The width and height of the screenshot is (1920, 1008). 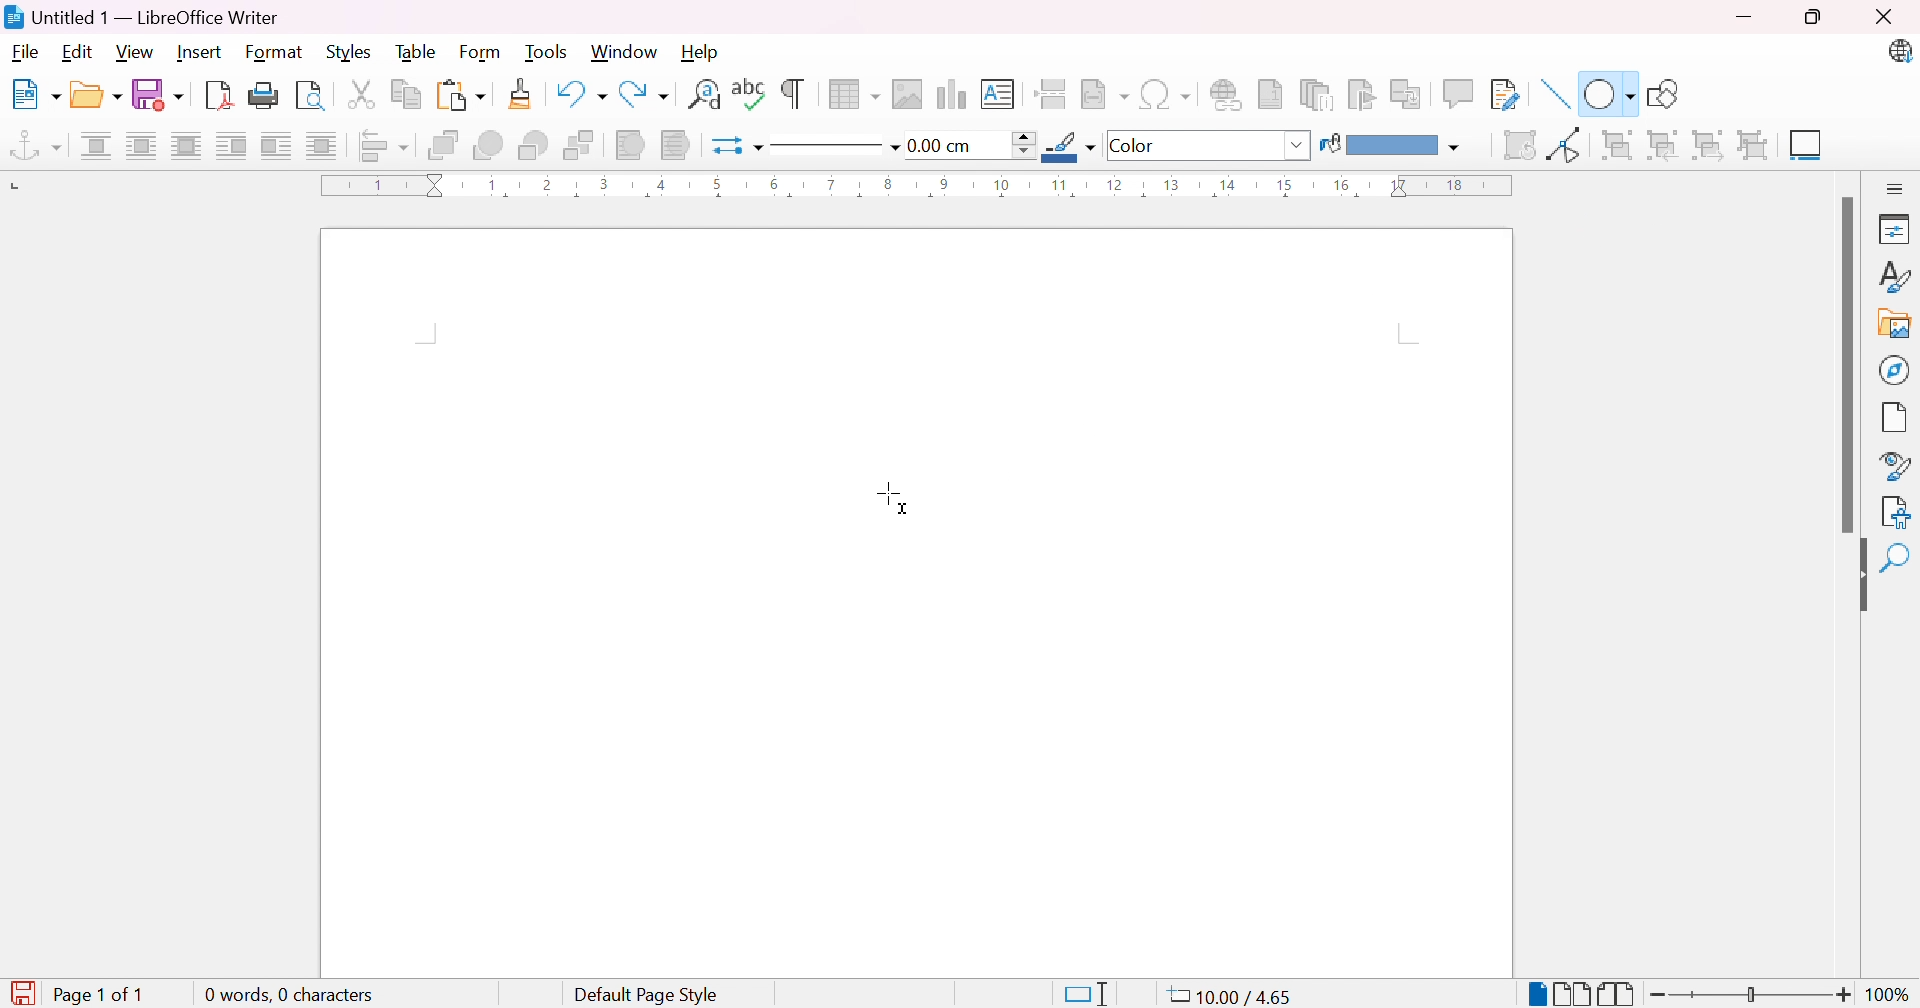 What do you see at coordinates (1086, 994) in the screenshot?
I see `Standard selection. Click to change selection mode.` at bounding box center [1086, 994].